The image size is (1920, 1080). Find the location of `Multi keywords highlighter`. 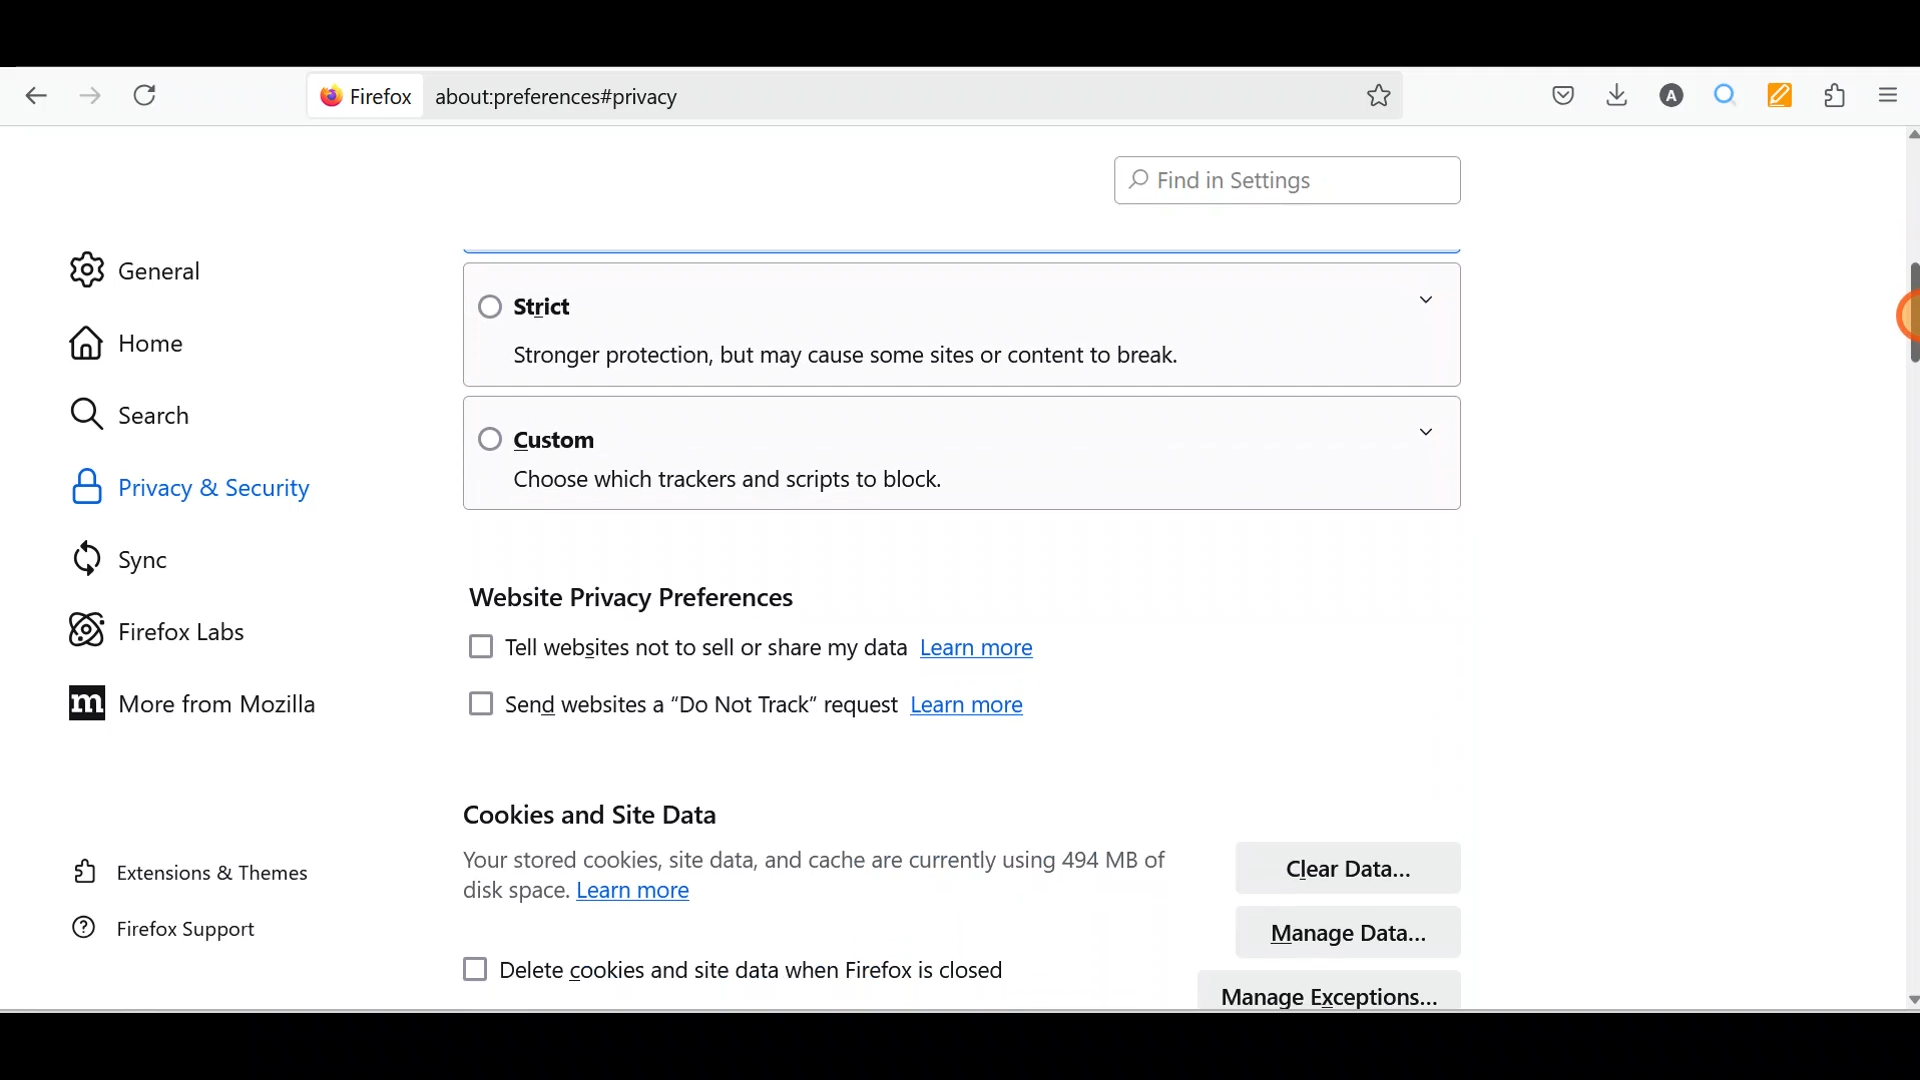

Multi keywords highlighter is located at coordinates (1779, 96).